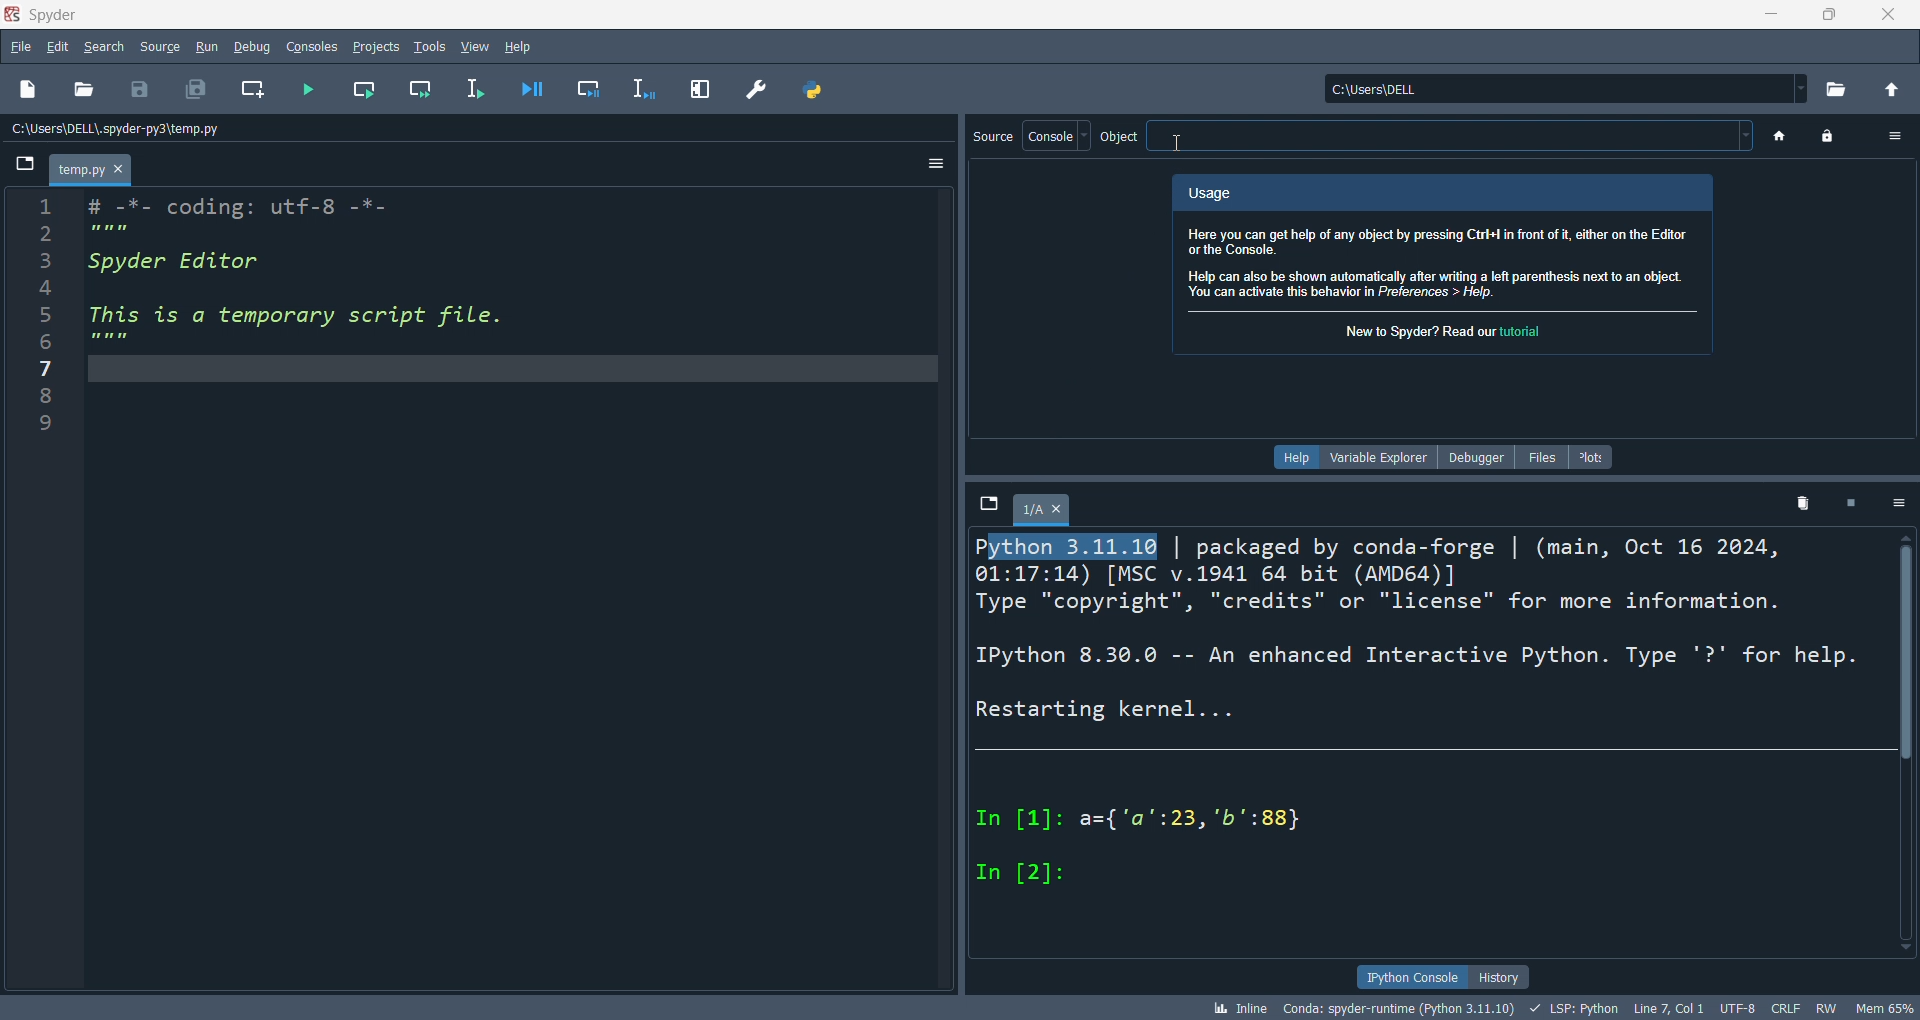  I want to click on preferences, so click(754, 92).